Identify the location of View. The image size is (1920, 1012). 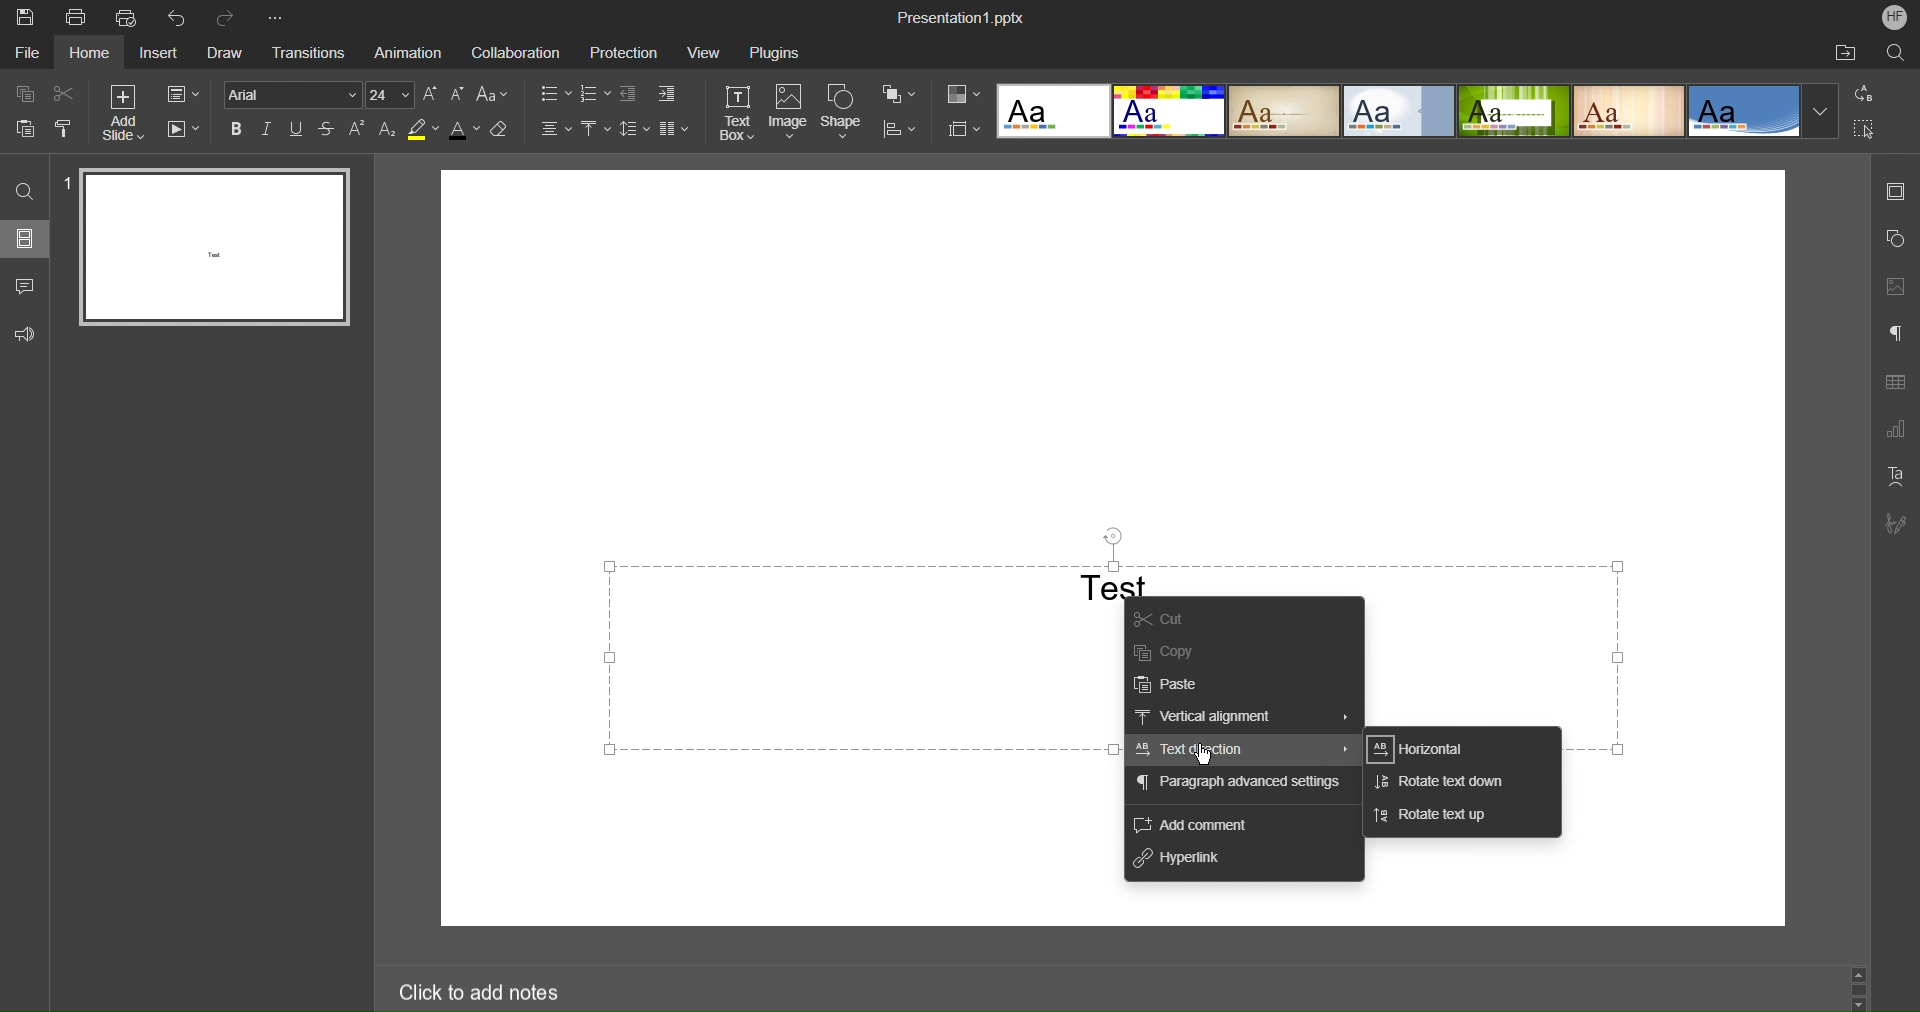
(703, 52).